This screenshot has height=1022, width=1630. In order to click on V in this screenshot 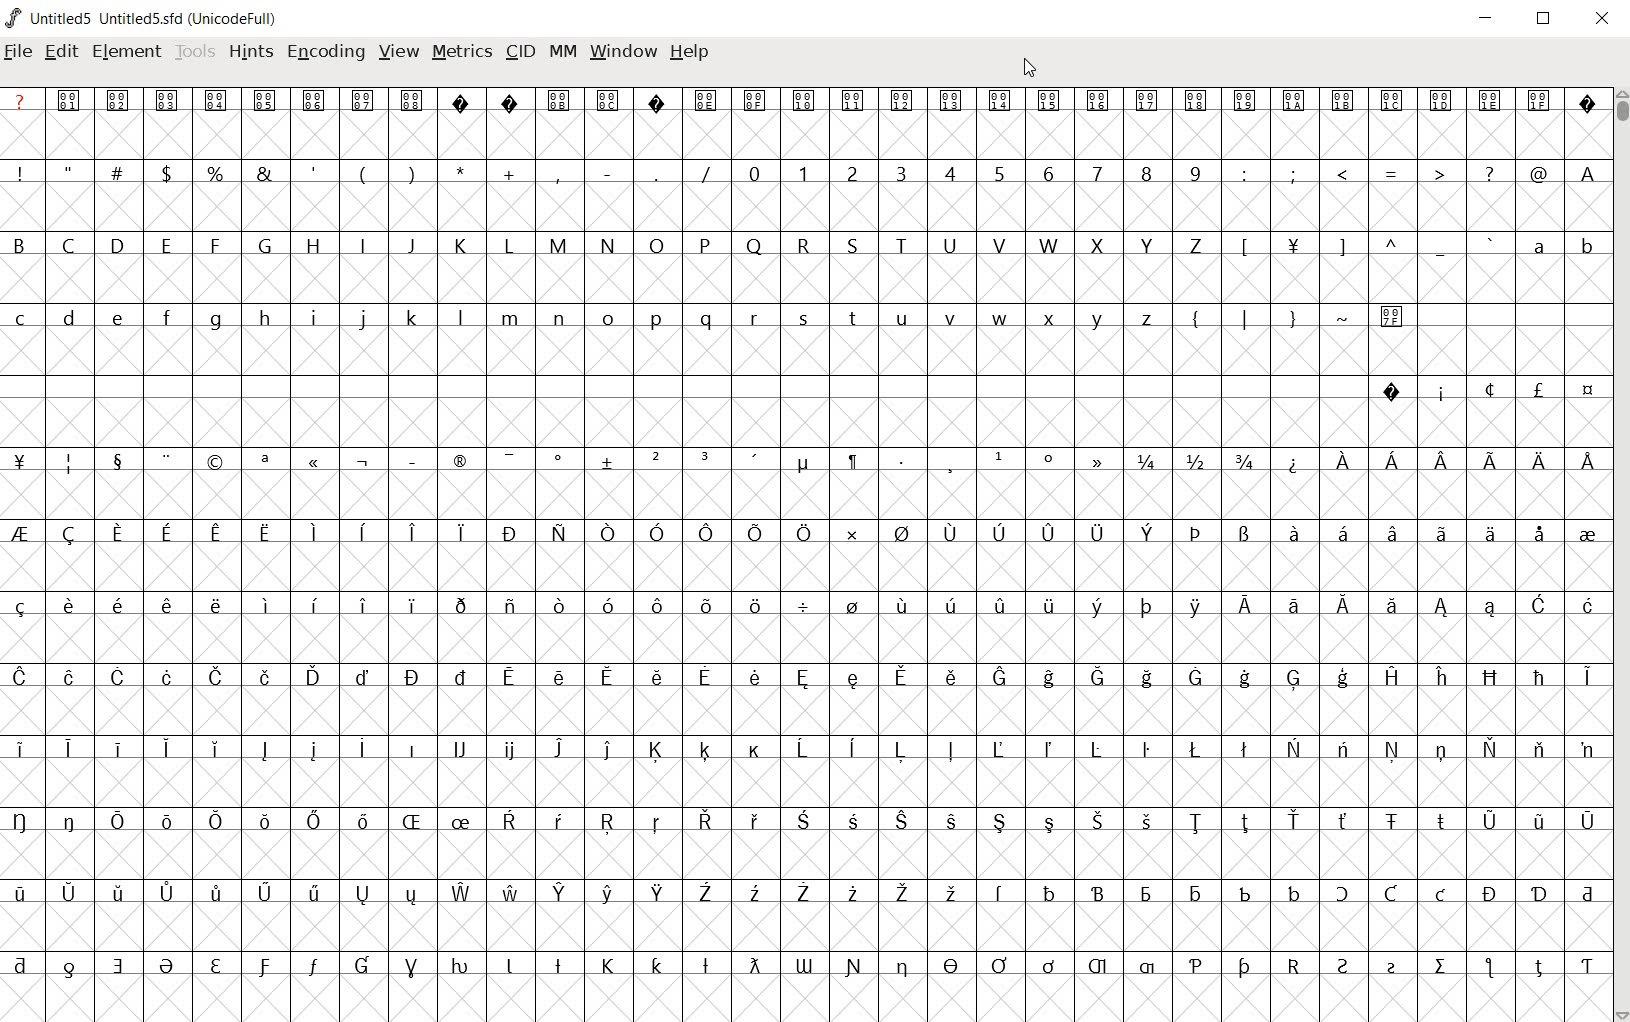, I will do `click(999, 245)`.